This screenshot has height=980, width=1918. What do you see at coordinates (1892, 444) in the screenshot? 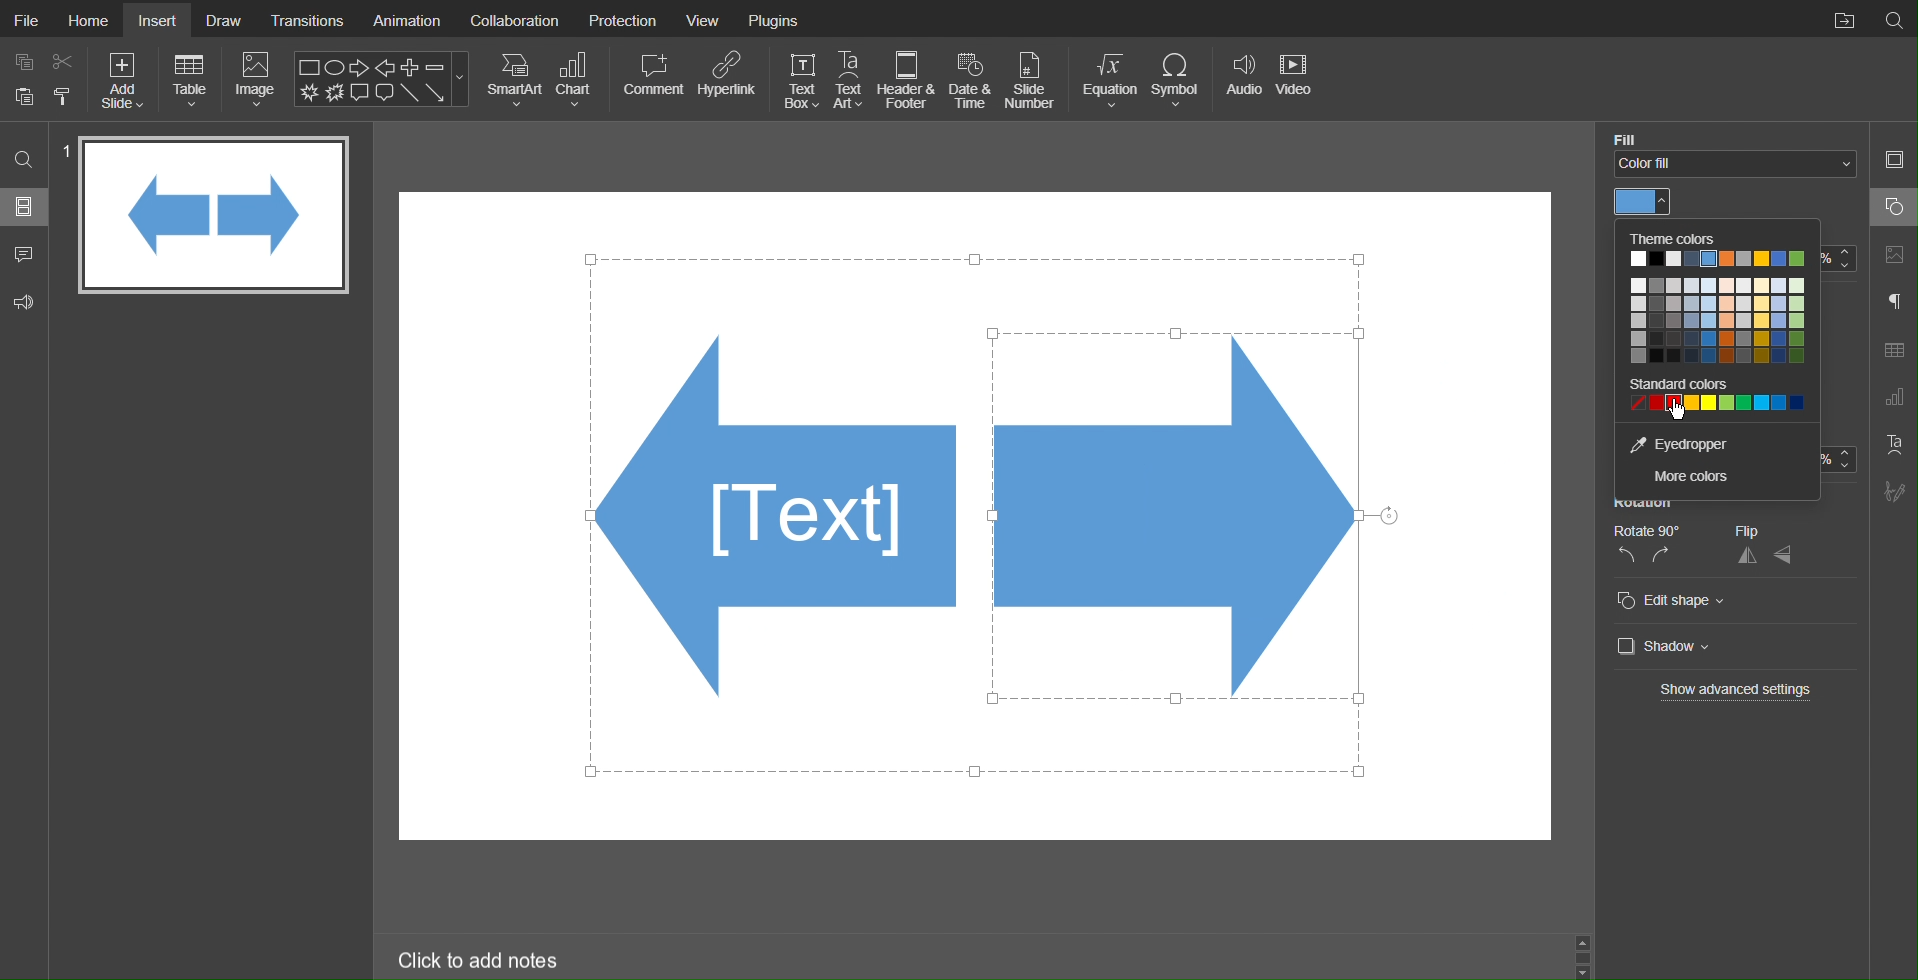
I see `Text Art` at bounding box center [1892, 444].